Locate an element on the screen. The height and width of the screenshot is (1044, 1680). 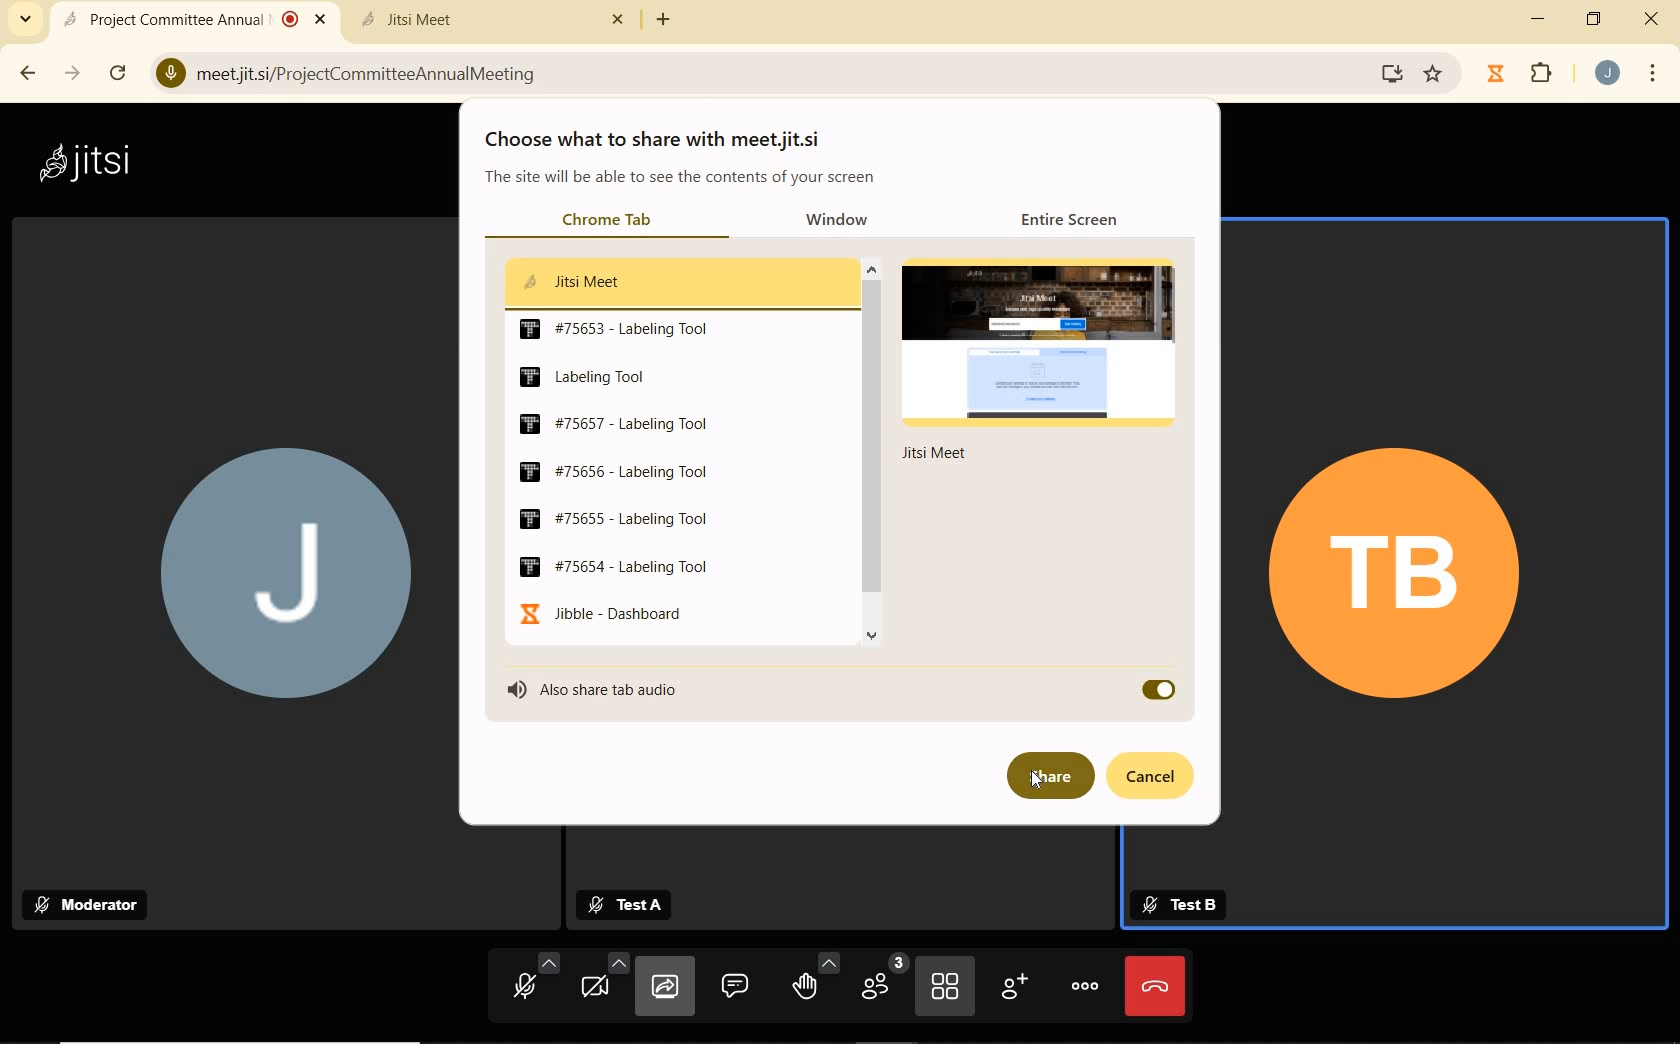
#75655 - Labeling Tool is located at coordinates (615, 520).